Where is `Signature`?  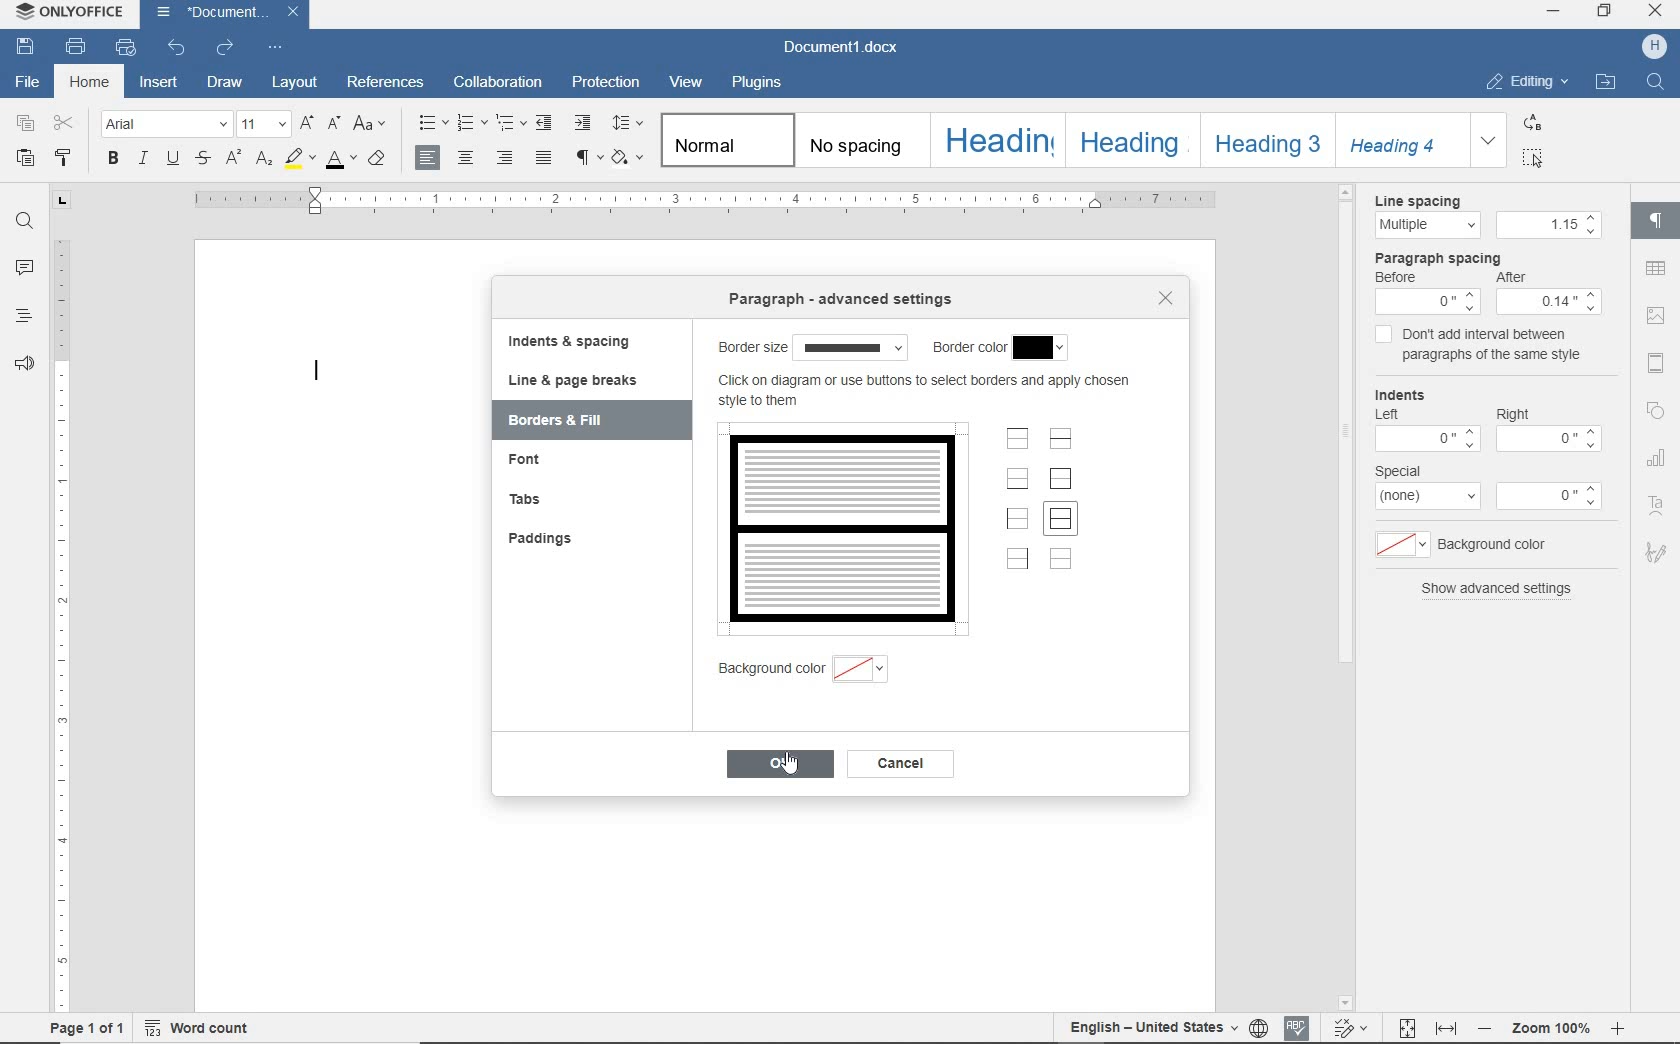
Signature is located at coordinates (1659, 555).